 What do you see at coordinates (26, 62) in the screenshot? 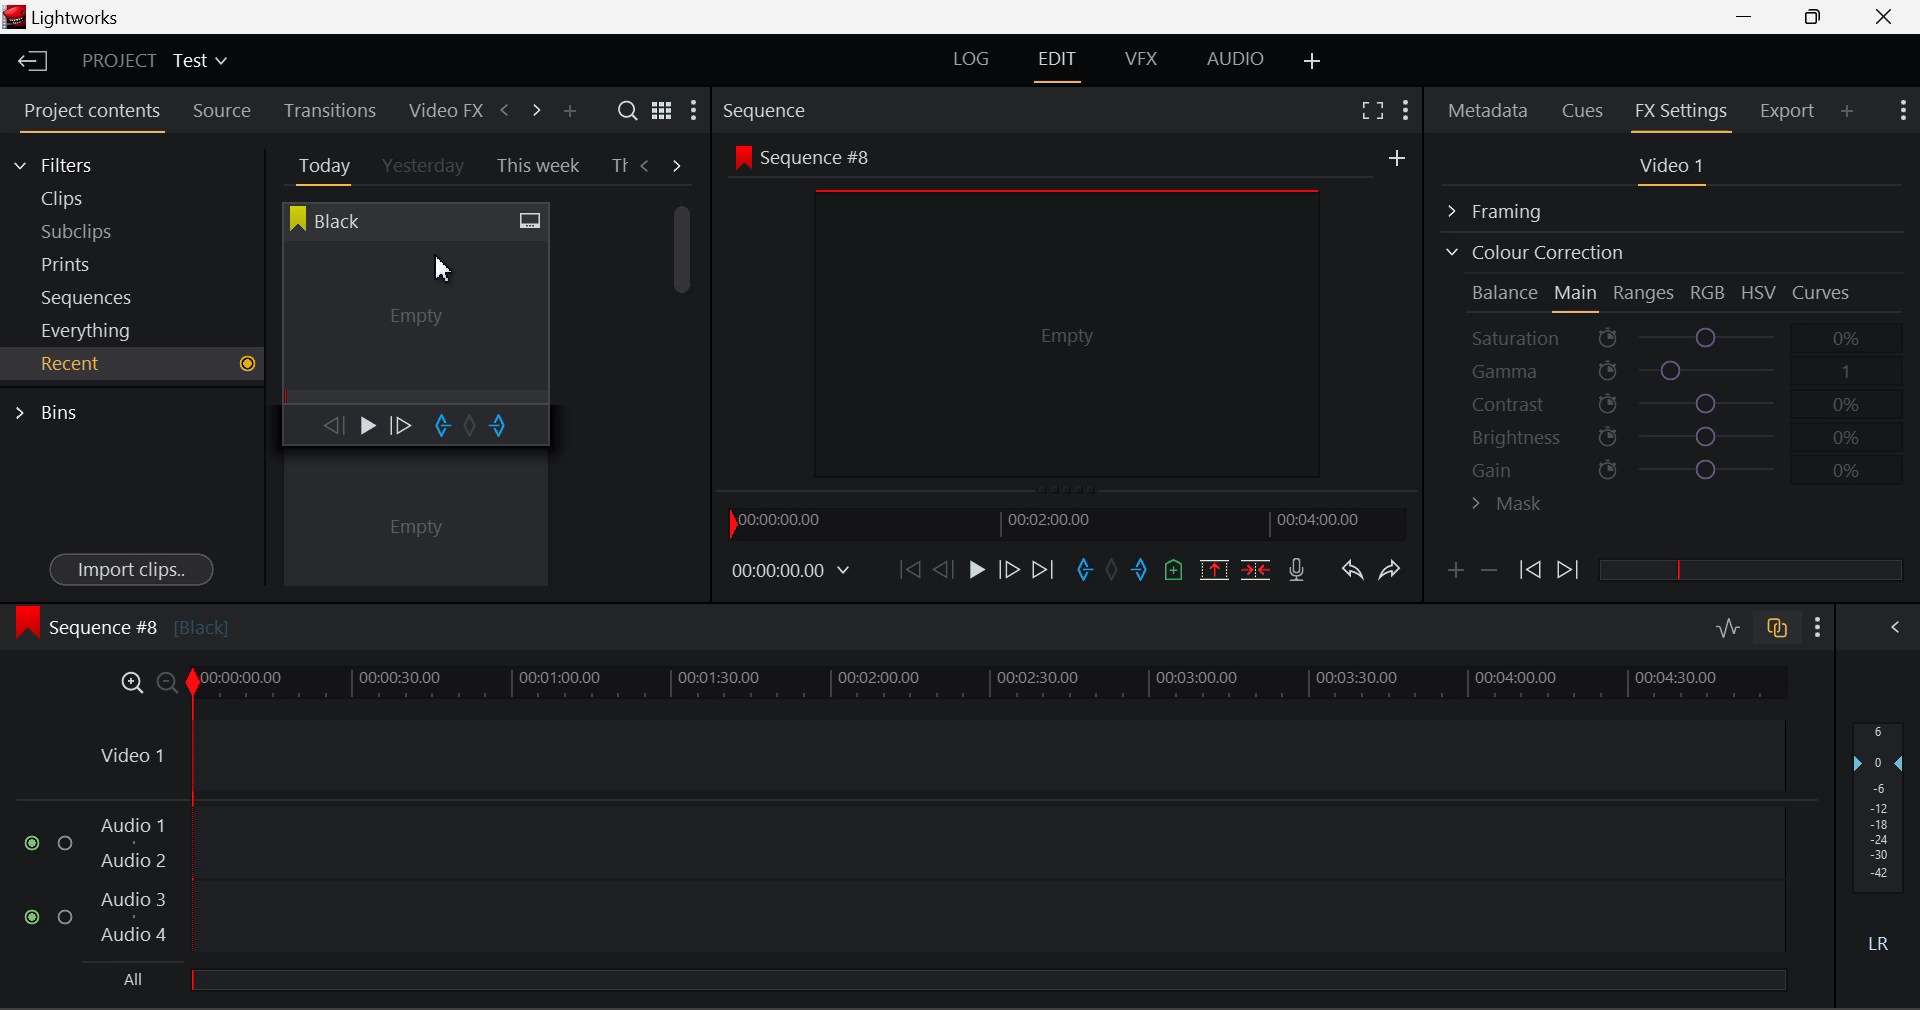
I see `Back to Homepage` at bounding box center [26, 62].